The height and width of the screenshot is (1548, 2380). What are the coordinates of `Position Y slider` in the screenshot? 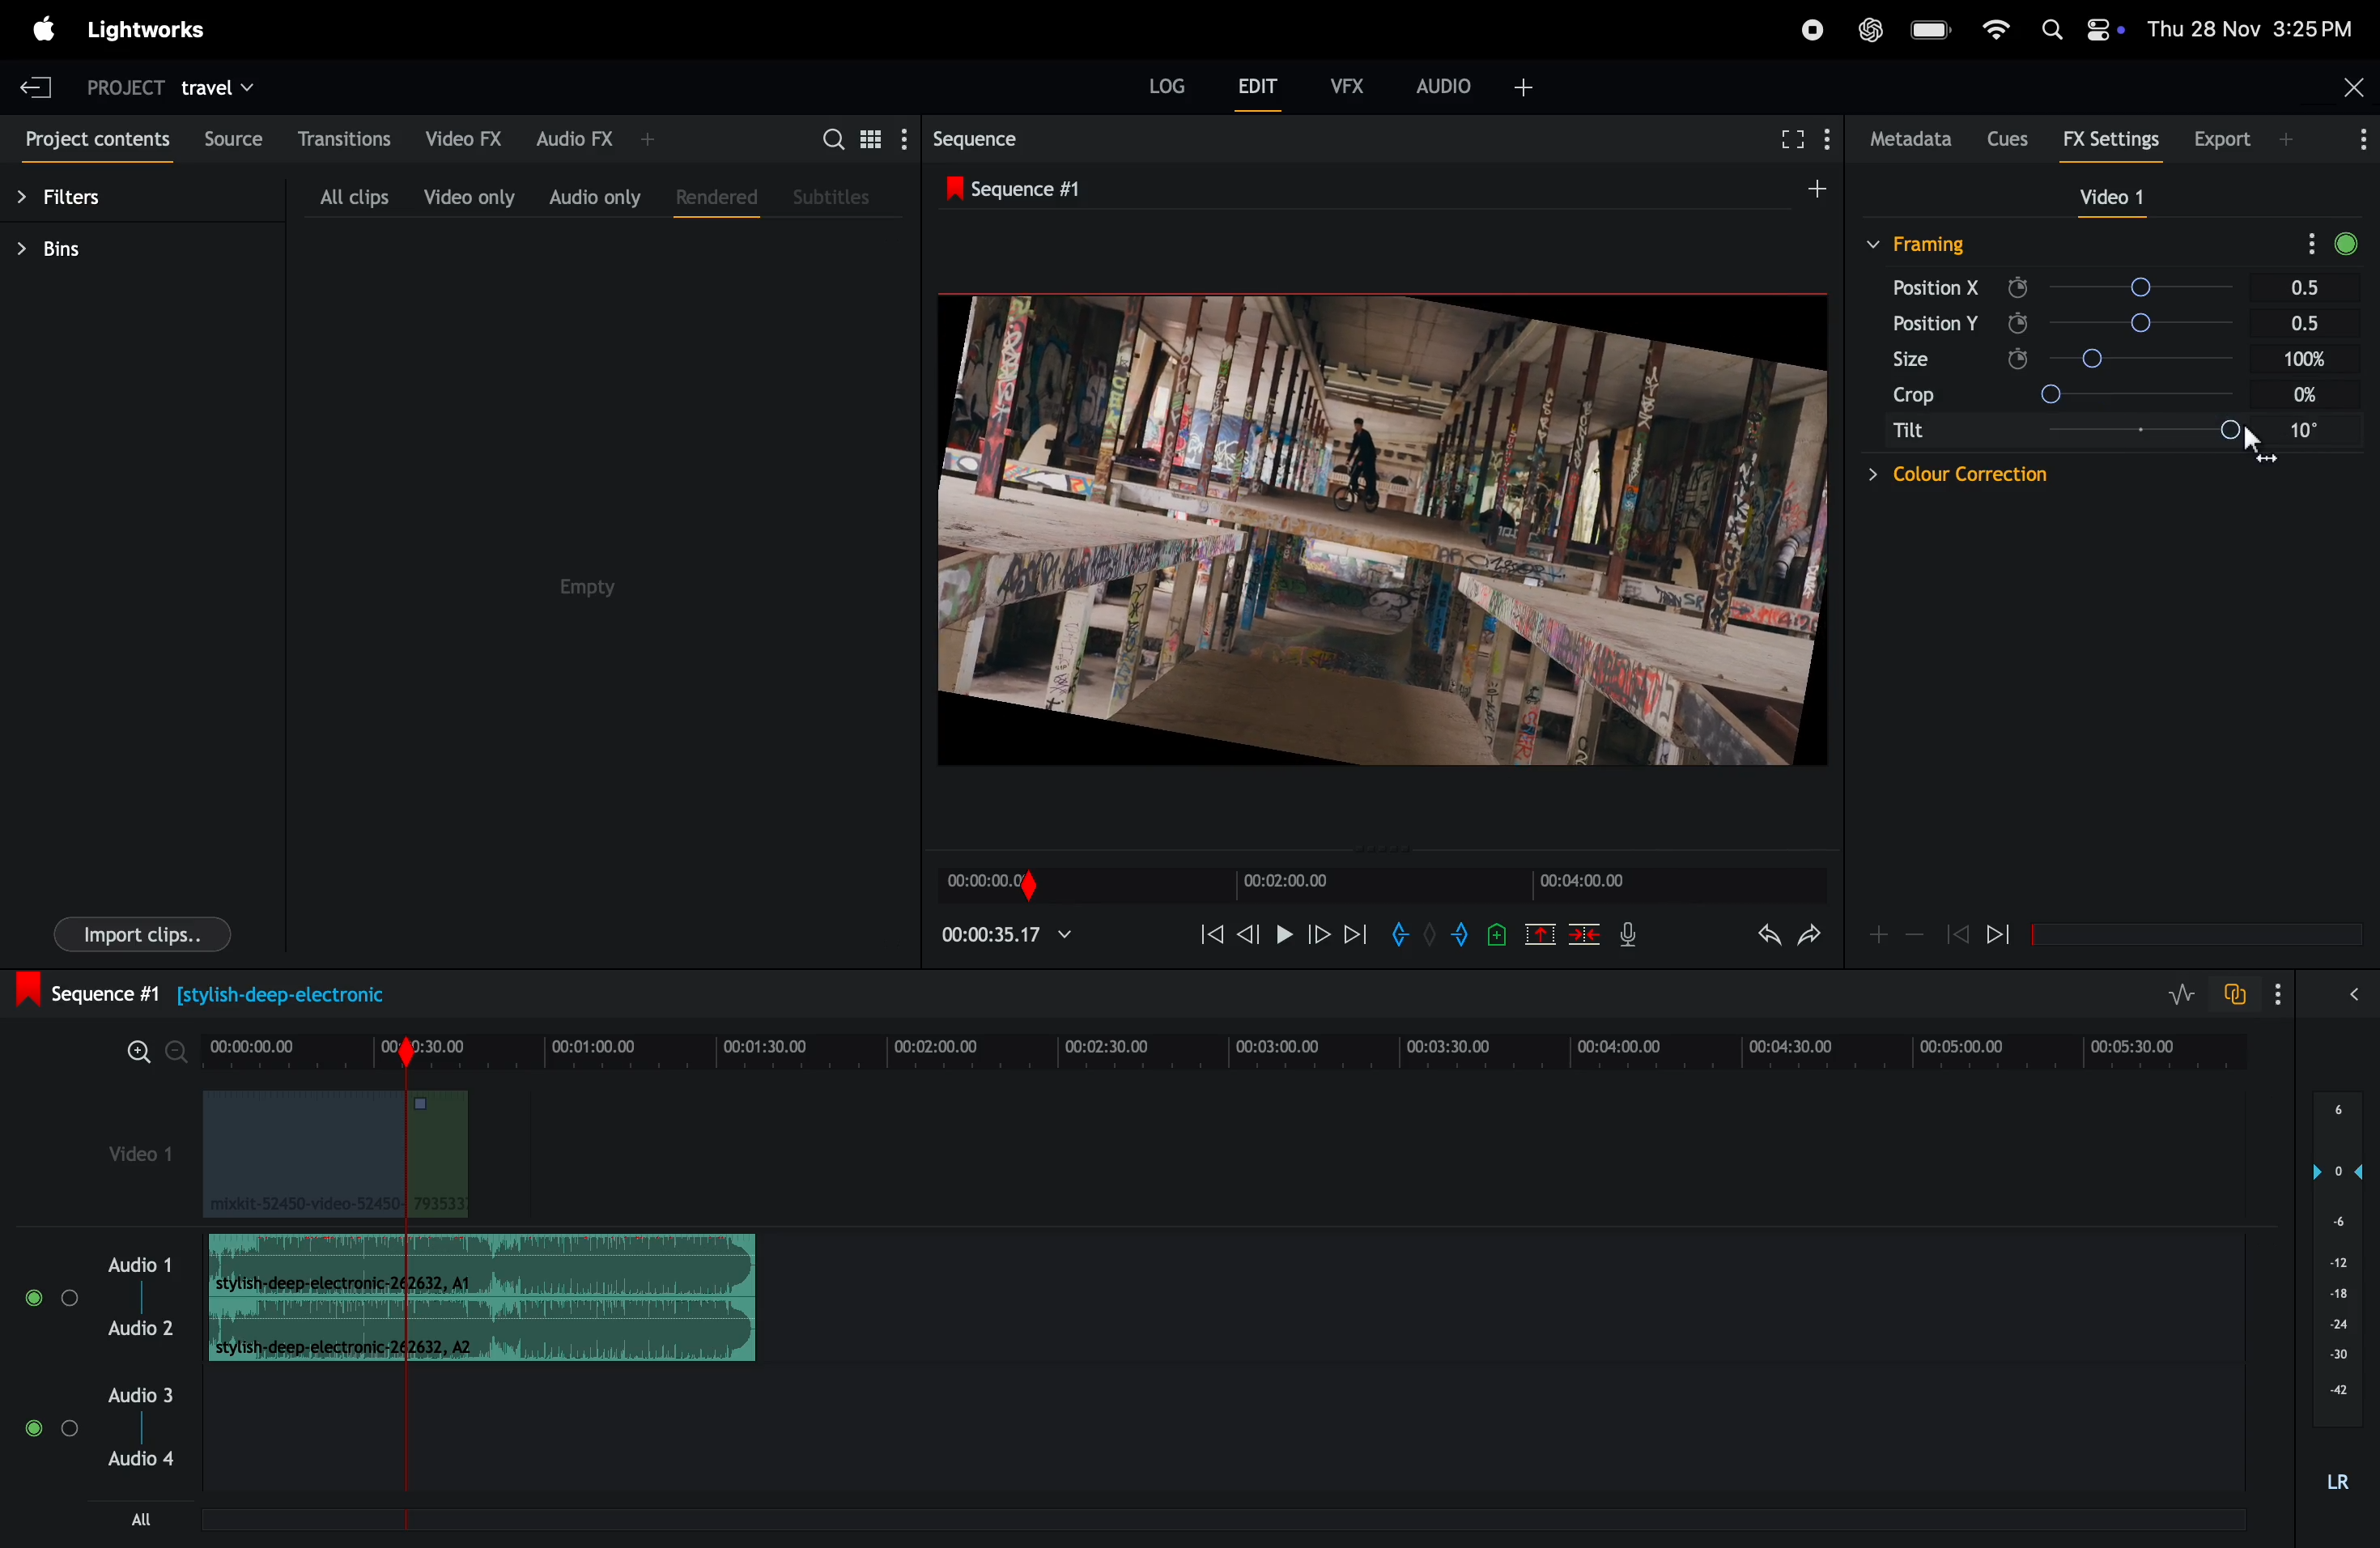 It's located at (2185, 324).